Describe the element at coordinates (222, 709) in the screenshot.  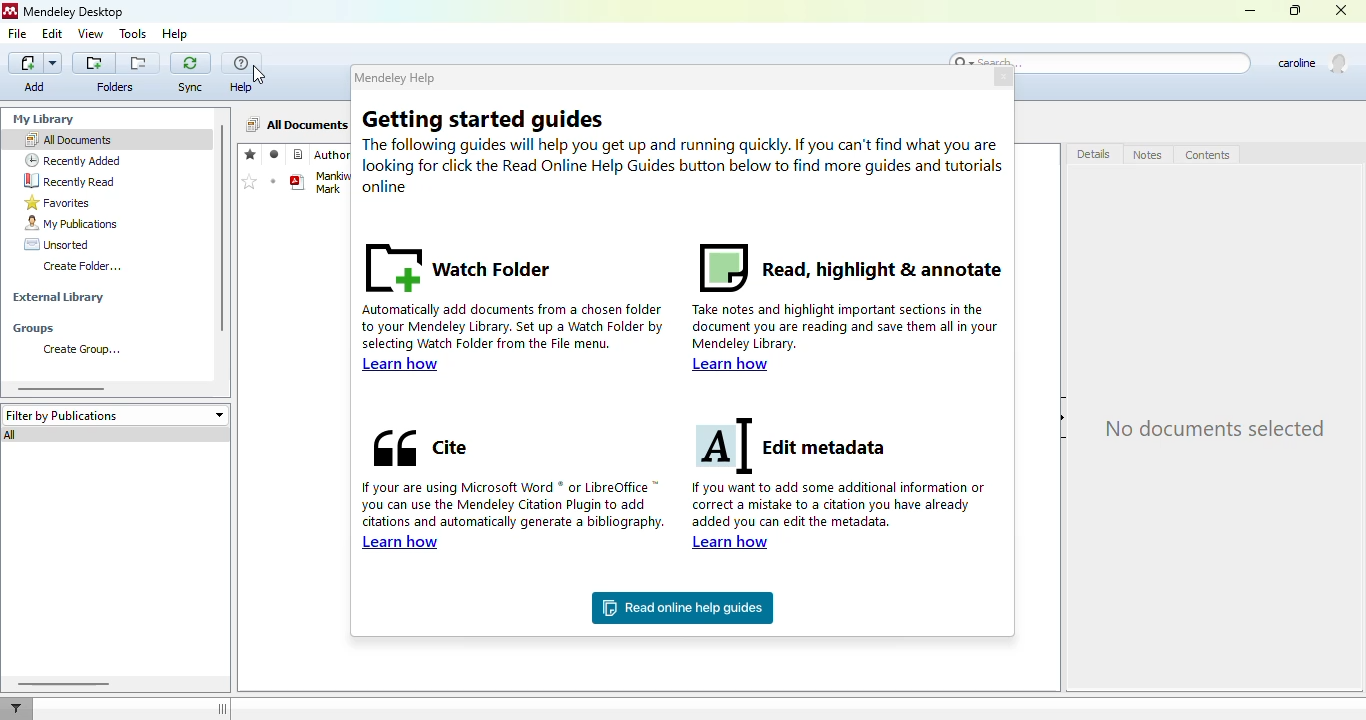
I see `toggle sidebar` at that location.